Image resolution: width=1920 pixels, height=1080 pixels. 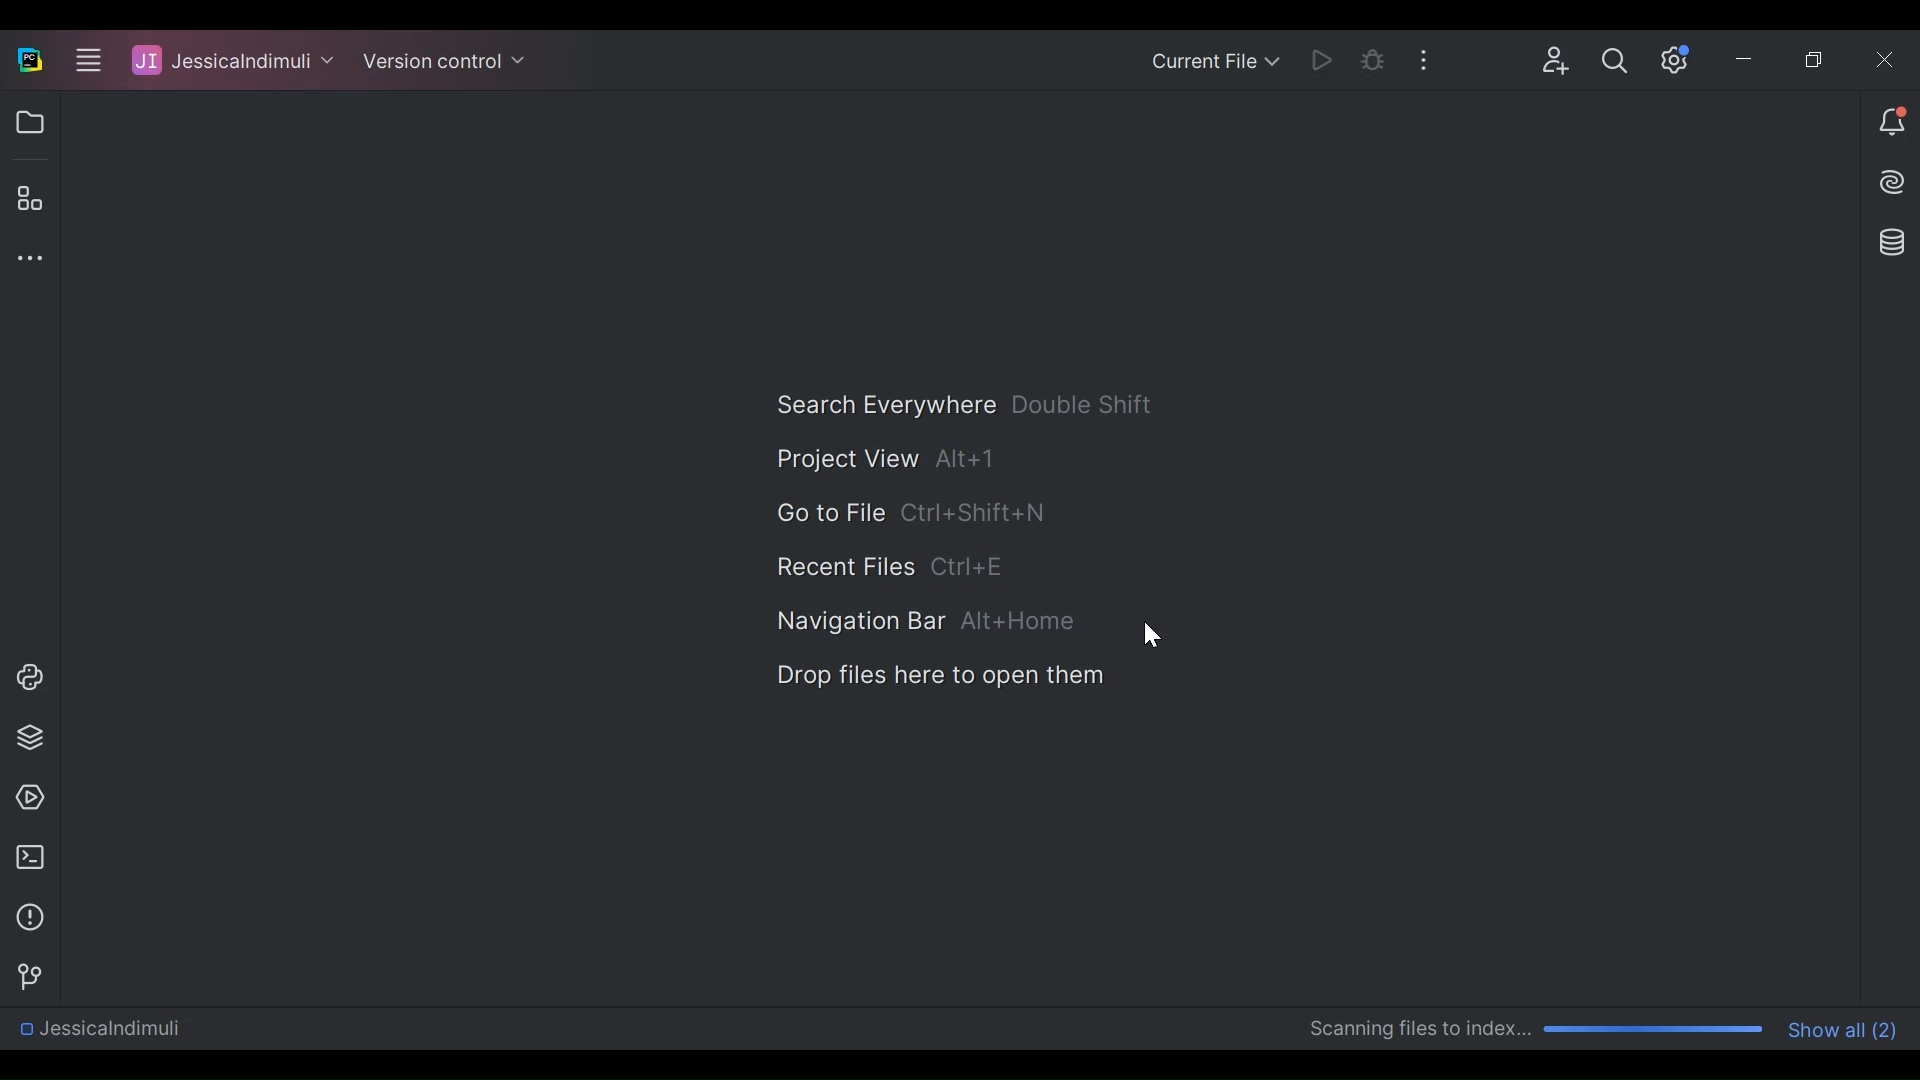 What do you see at coordinates (1894, 181) in the screenshot?
I see `AI Assistant` at bounding box center [1894, 181].